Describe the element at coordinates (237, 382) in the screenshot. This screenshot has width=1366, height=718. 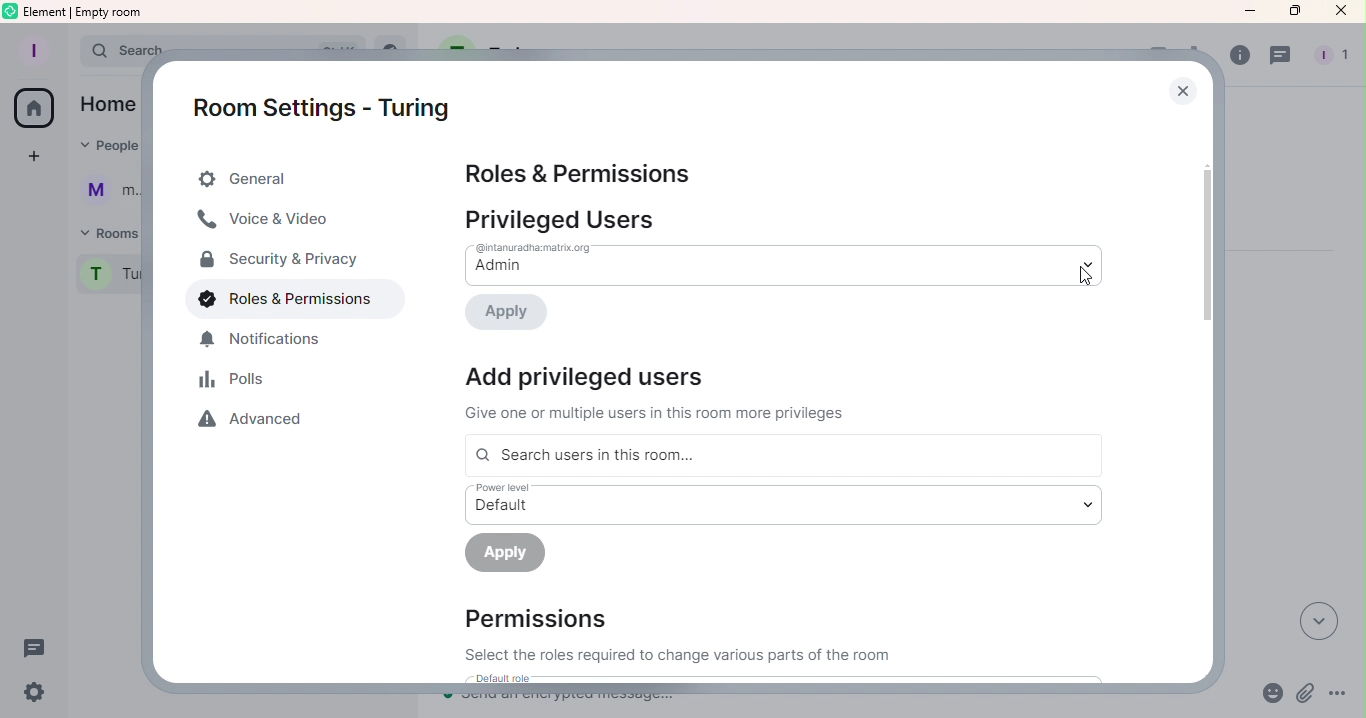
I see `Polls` at that location.